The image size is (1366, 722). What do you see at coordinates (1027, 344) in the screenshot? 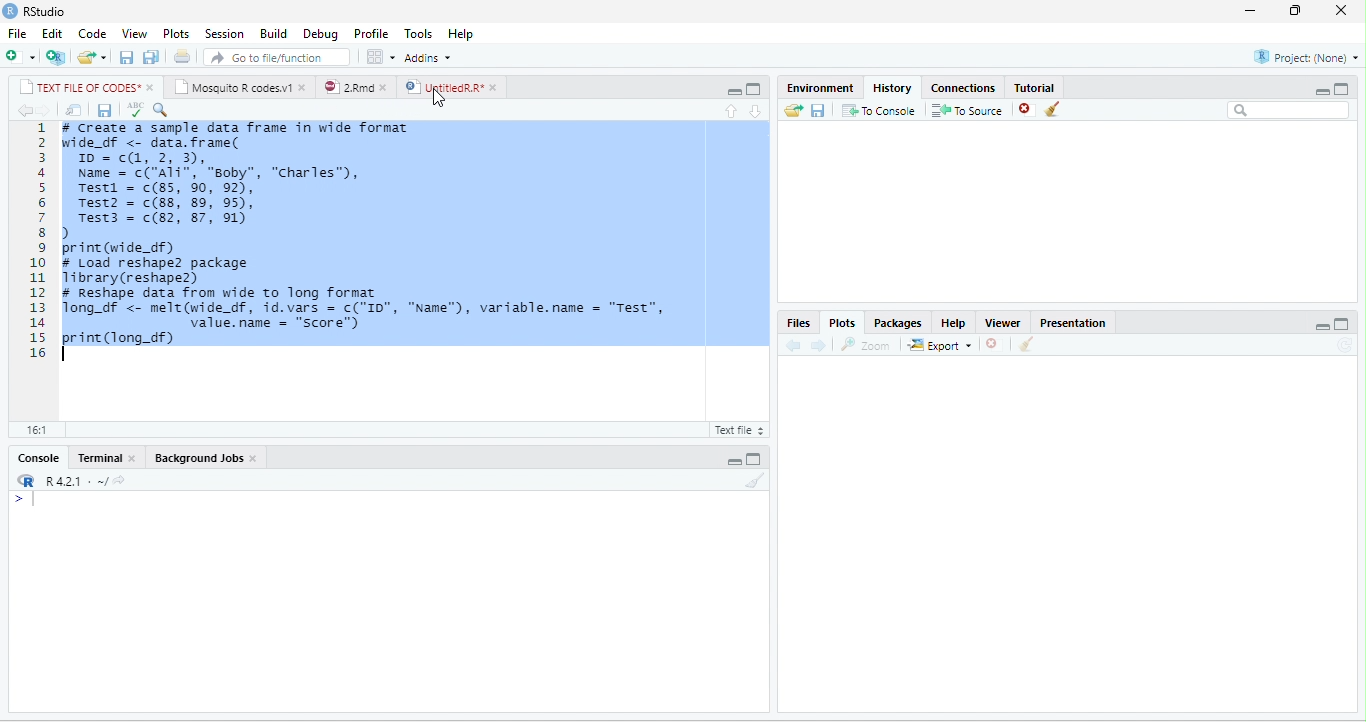
I see `clear` at bounding box center [1027, 344].